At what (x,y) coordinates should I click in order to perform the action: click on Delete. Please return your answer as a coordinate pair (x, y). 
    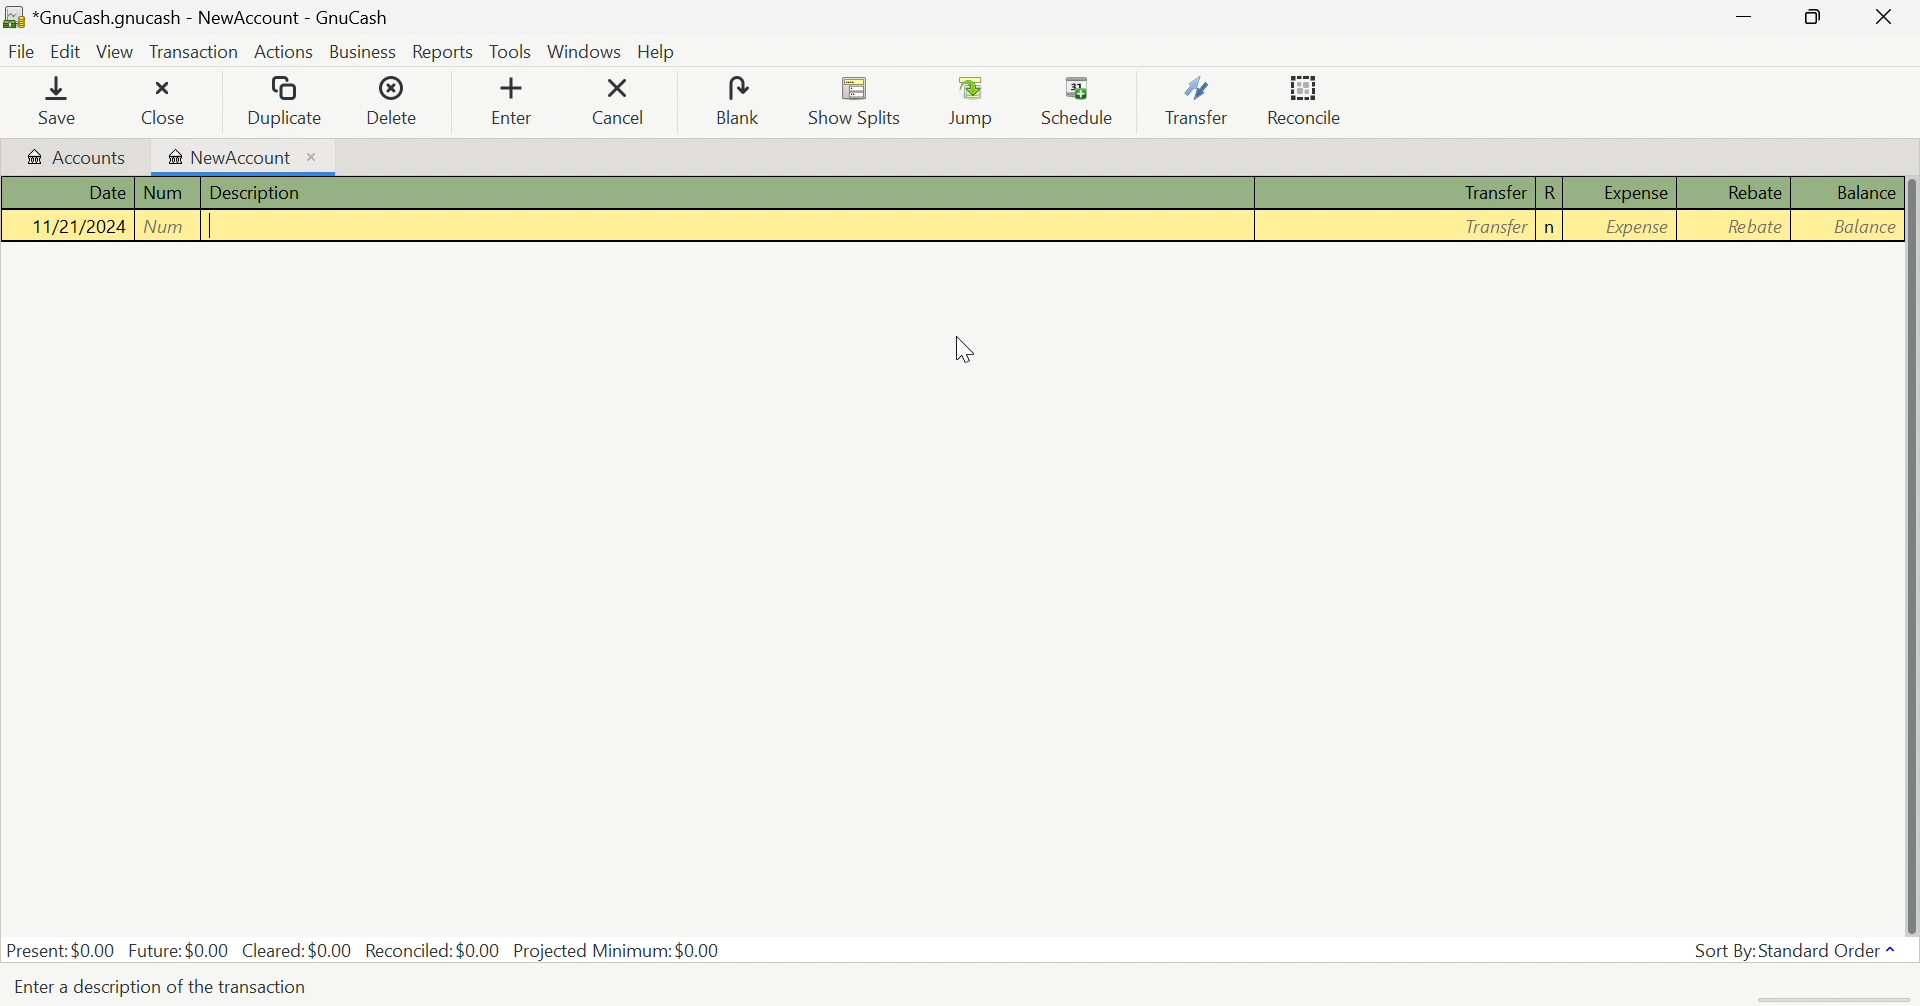
    Looking at the image, I should click on (398, 101).